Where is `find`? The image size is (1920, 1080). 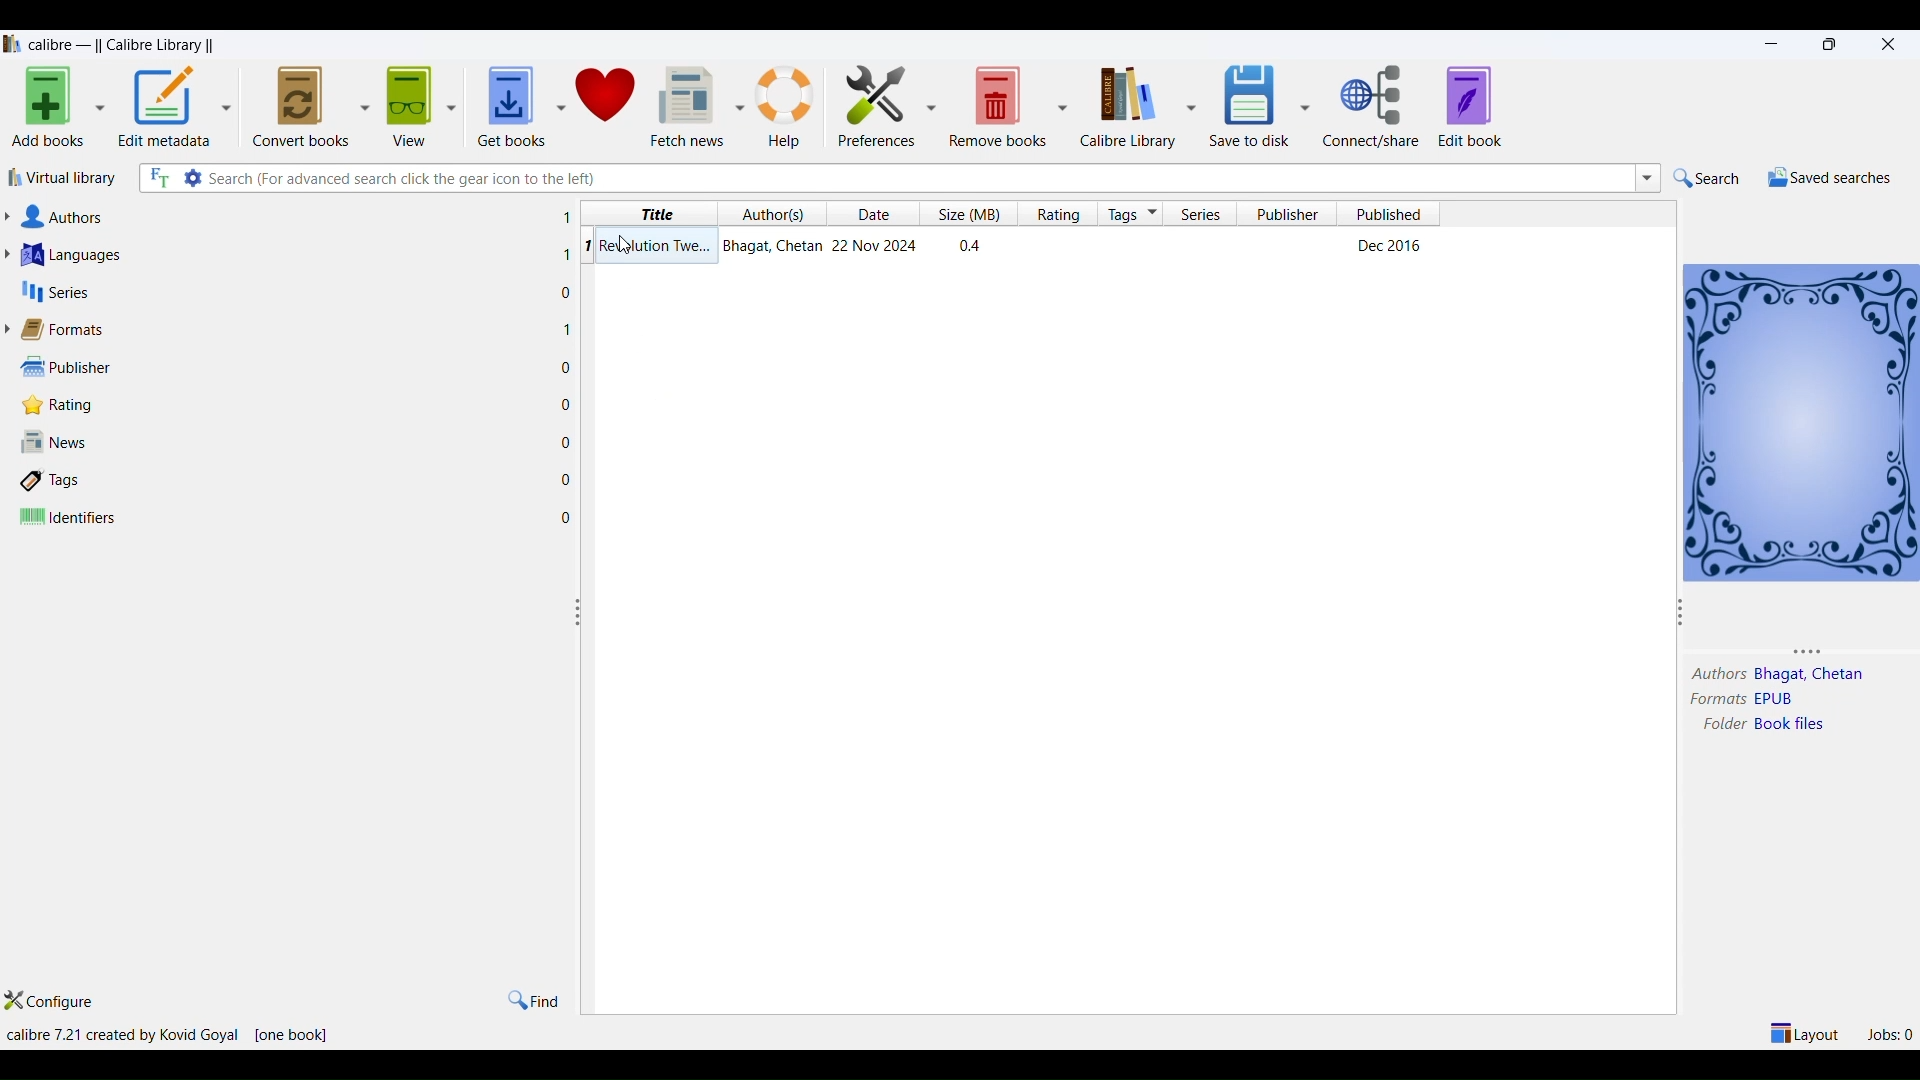 find is located at coordinates (537, 998).